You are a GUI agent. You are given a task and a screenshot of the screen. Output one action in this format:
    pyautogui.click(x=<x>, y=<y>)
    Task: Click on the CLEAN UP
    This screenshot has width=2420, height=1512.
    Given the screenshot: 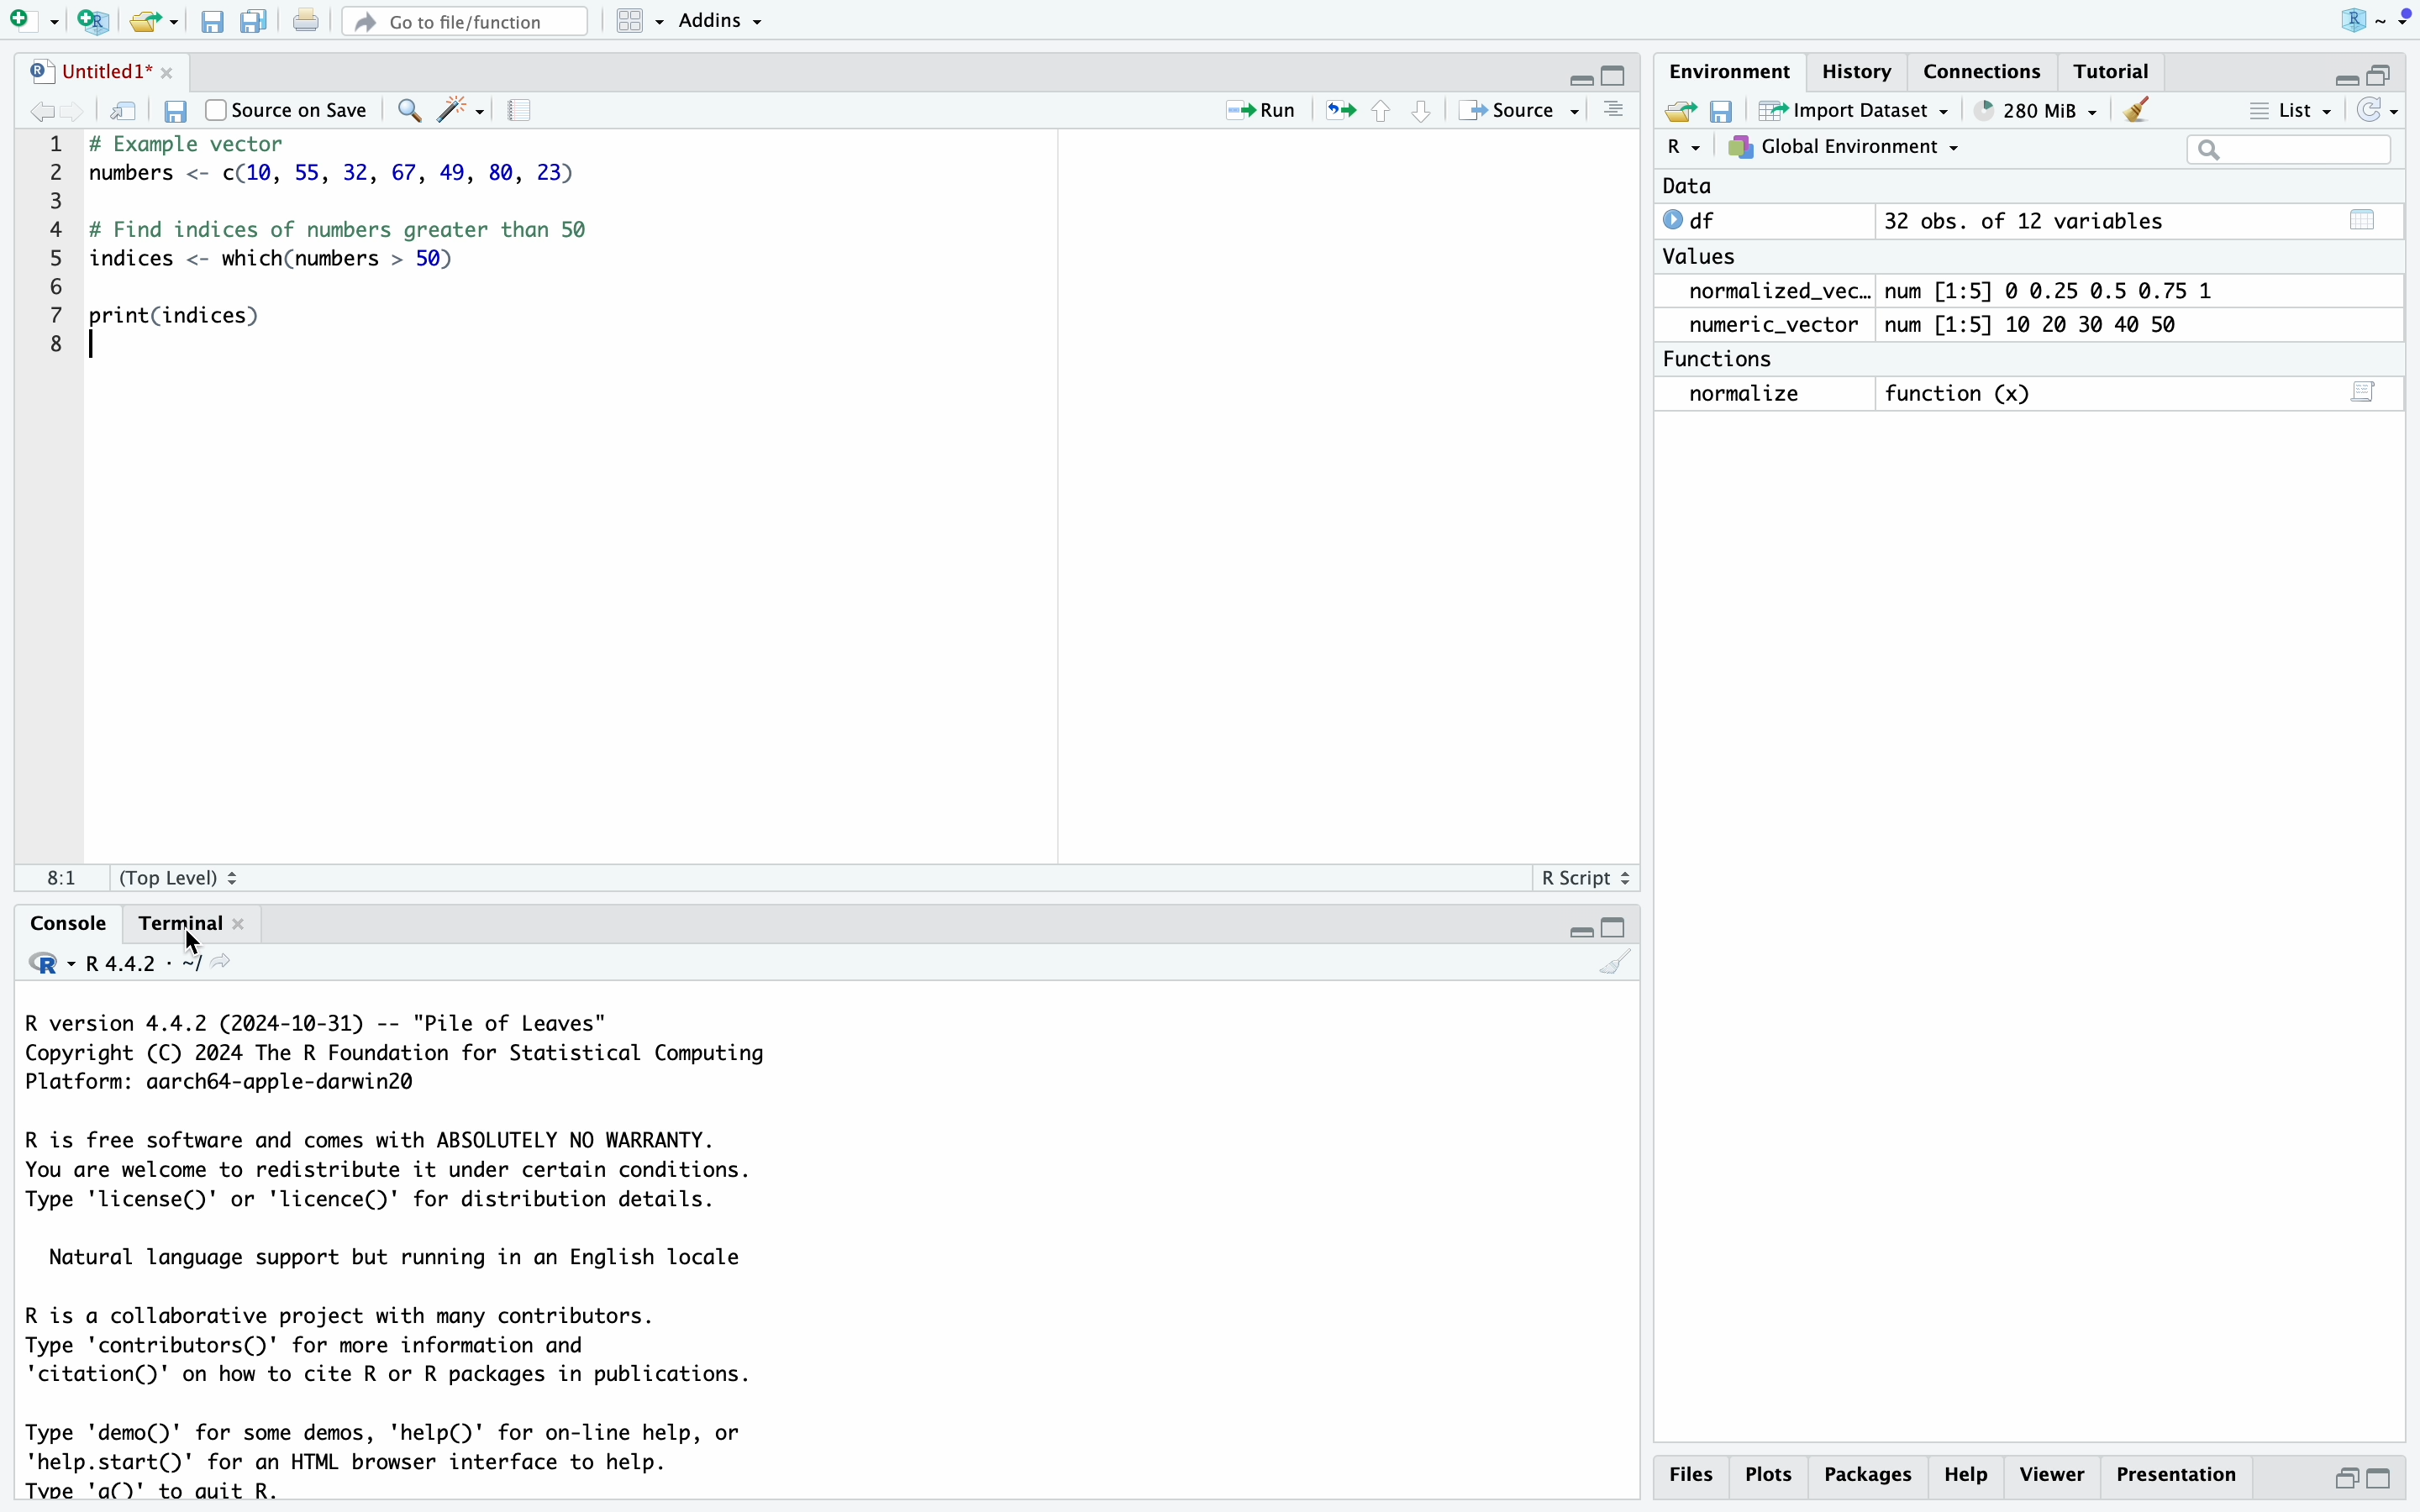 What is the action you would take?
    pyautogui.click(x=2138, y=108)
    